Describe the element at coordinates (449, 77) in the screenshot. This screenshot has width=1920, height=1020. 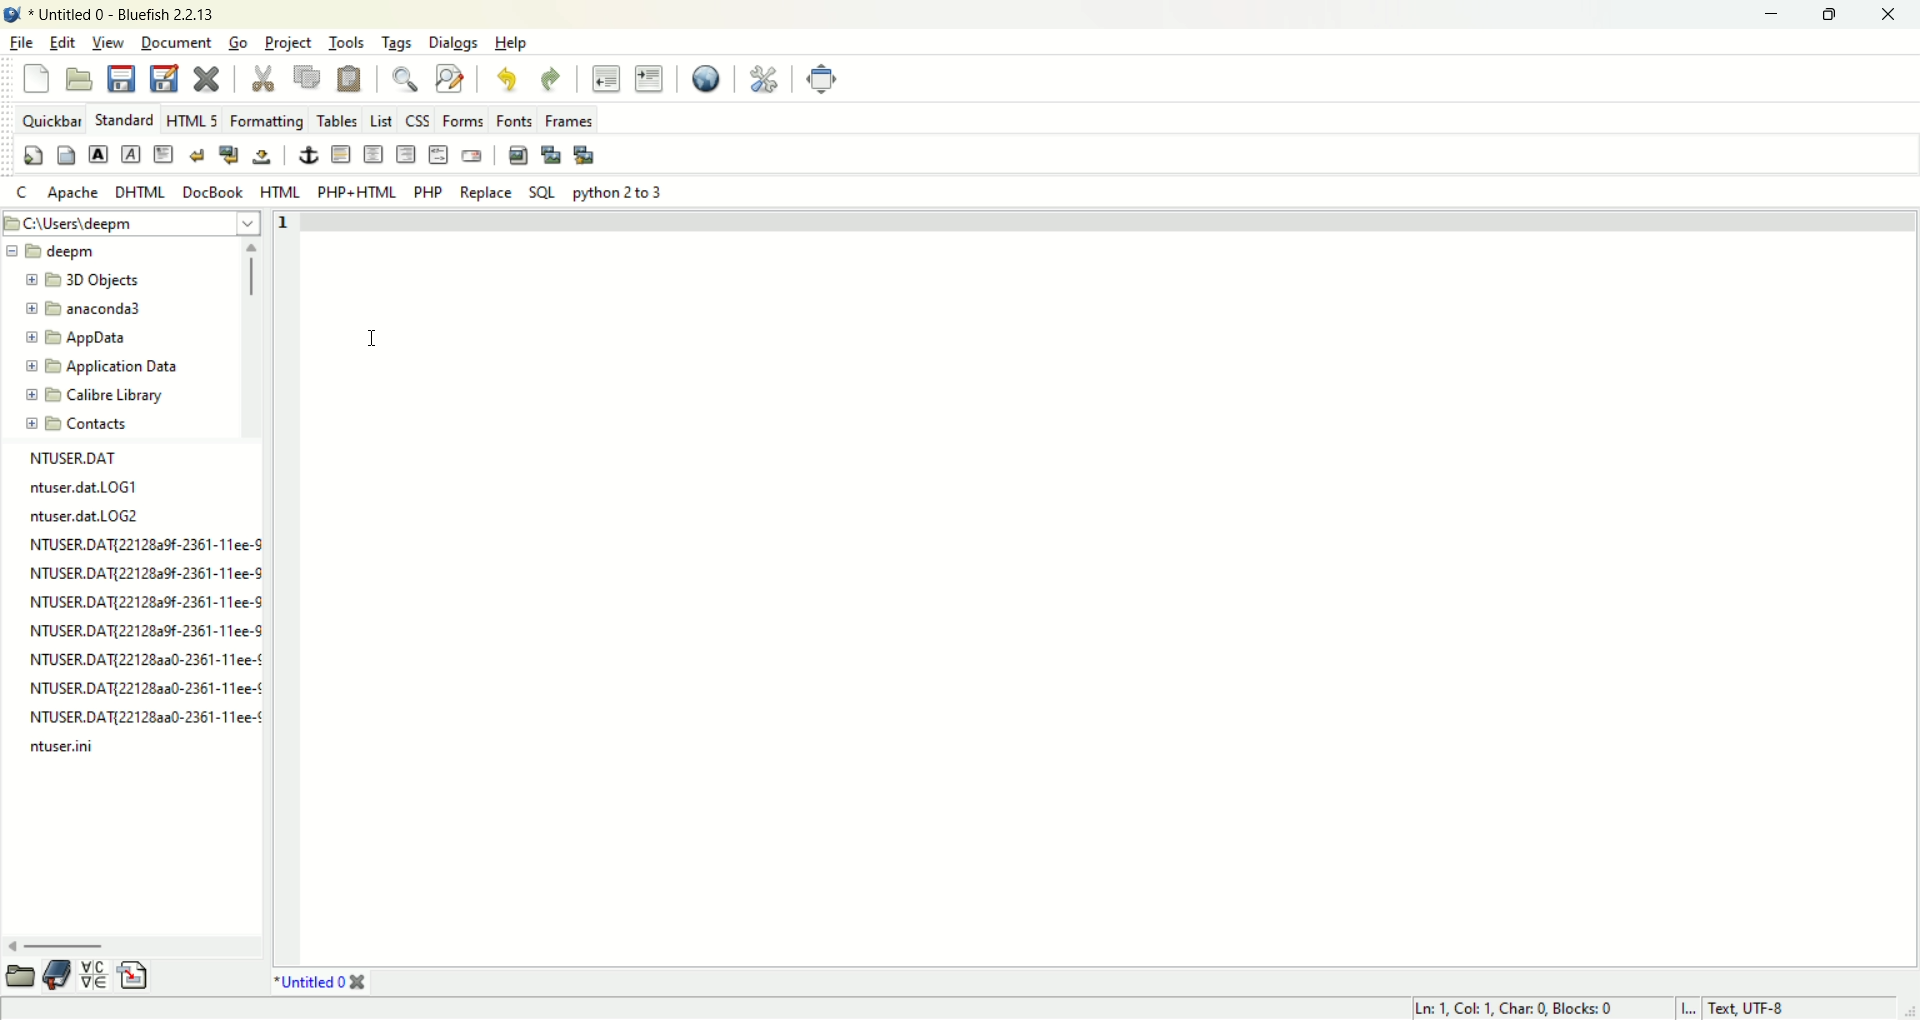
I see `find and replace` at that location.